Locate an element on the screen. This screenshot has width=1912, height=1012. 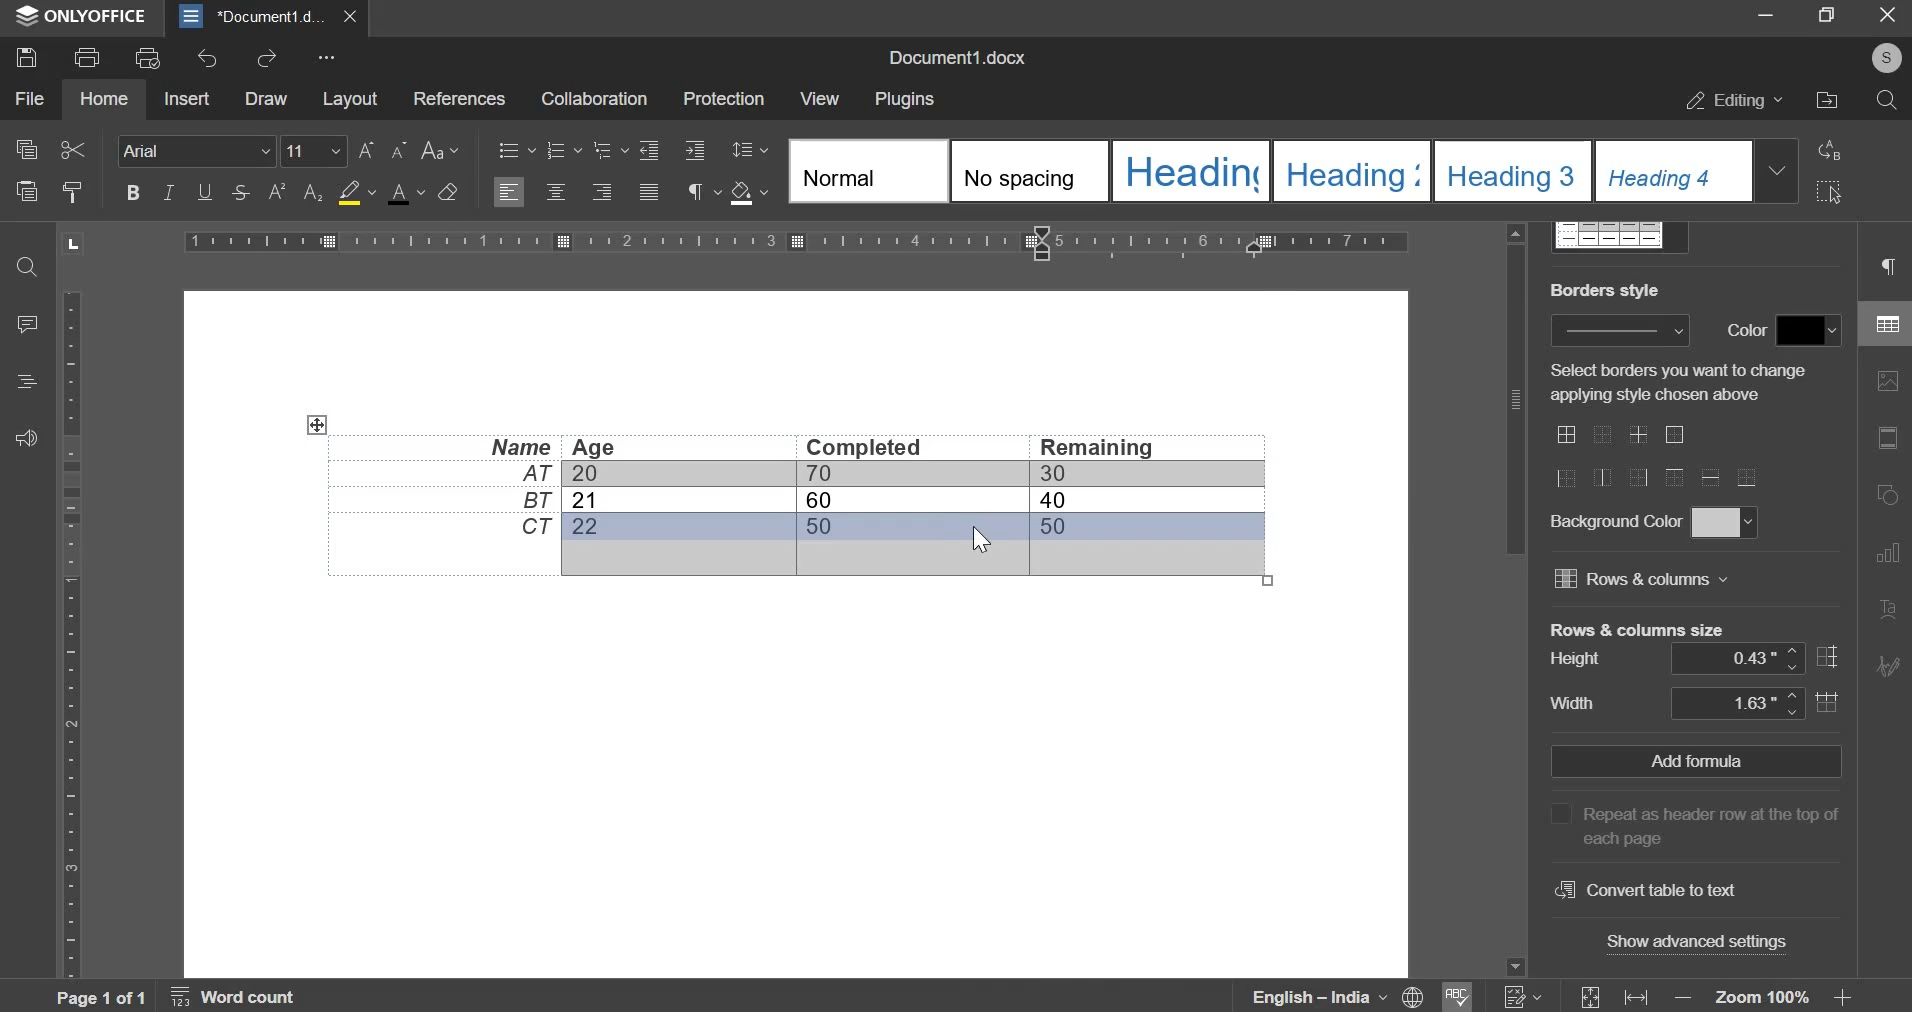
justified is located at coordinates (650, 194).